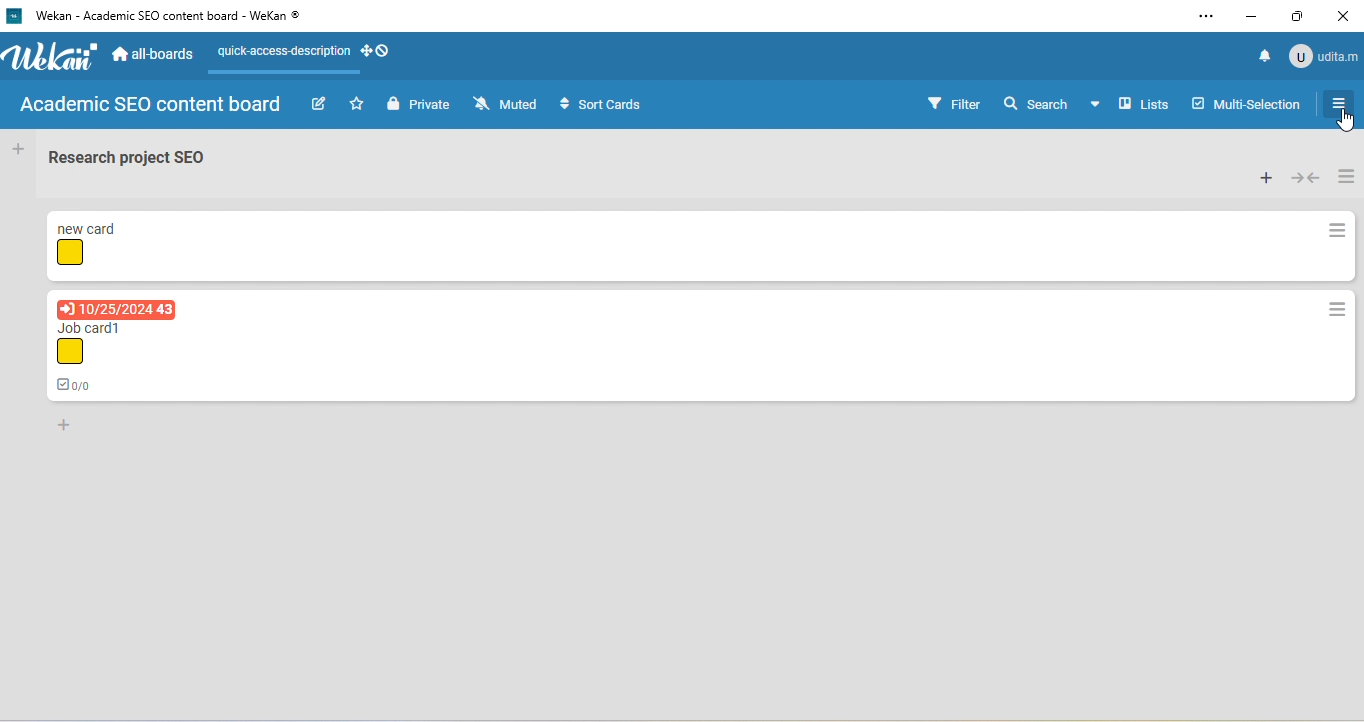  What do you see at coordinates (1348, 175) in the screenshot?
I see `list actions` at bounding box center [1348, 175].